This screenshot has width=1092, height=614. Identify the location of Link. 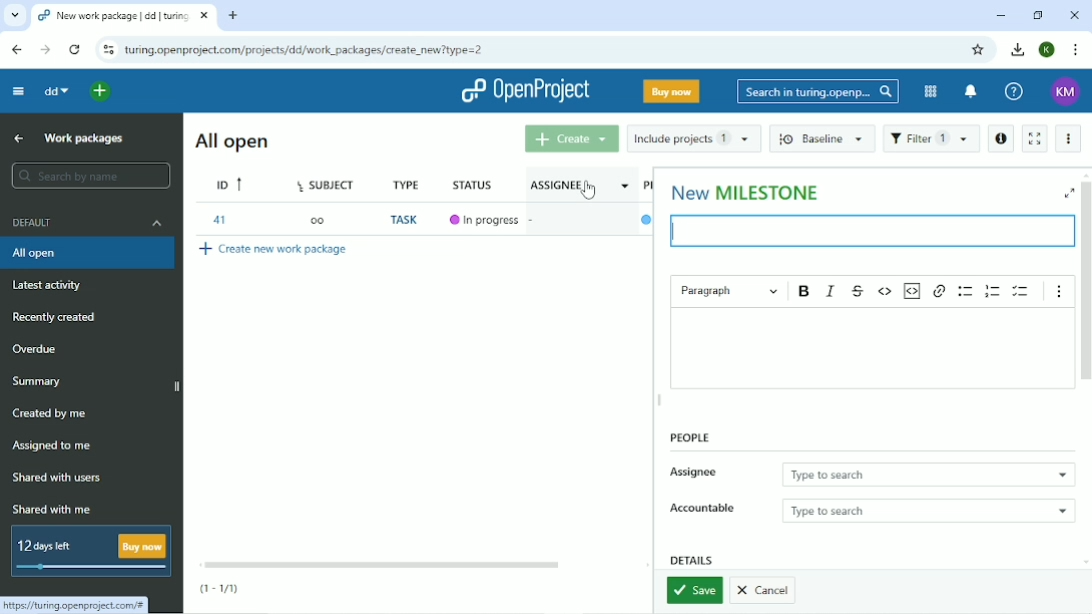
(79, 603).